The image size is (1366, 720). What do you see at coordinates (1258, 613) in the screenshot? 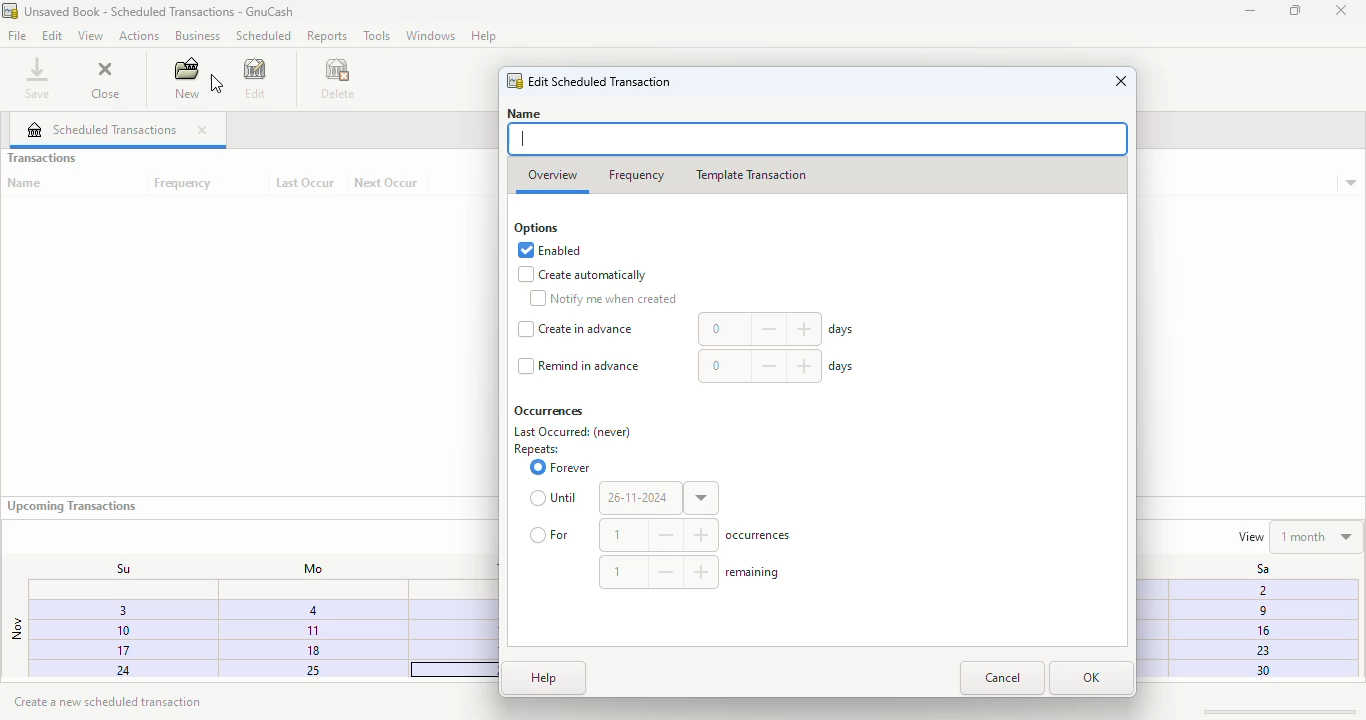
I see `9` at bounding box center [1258, 613].